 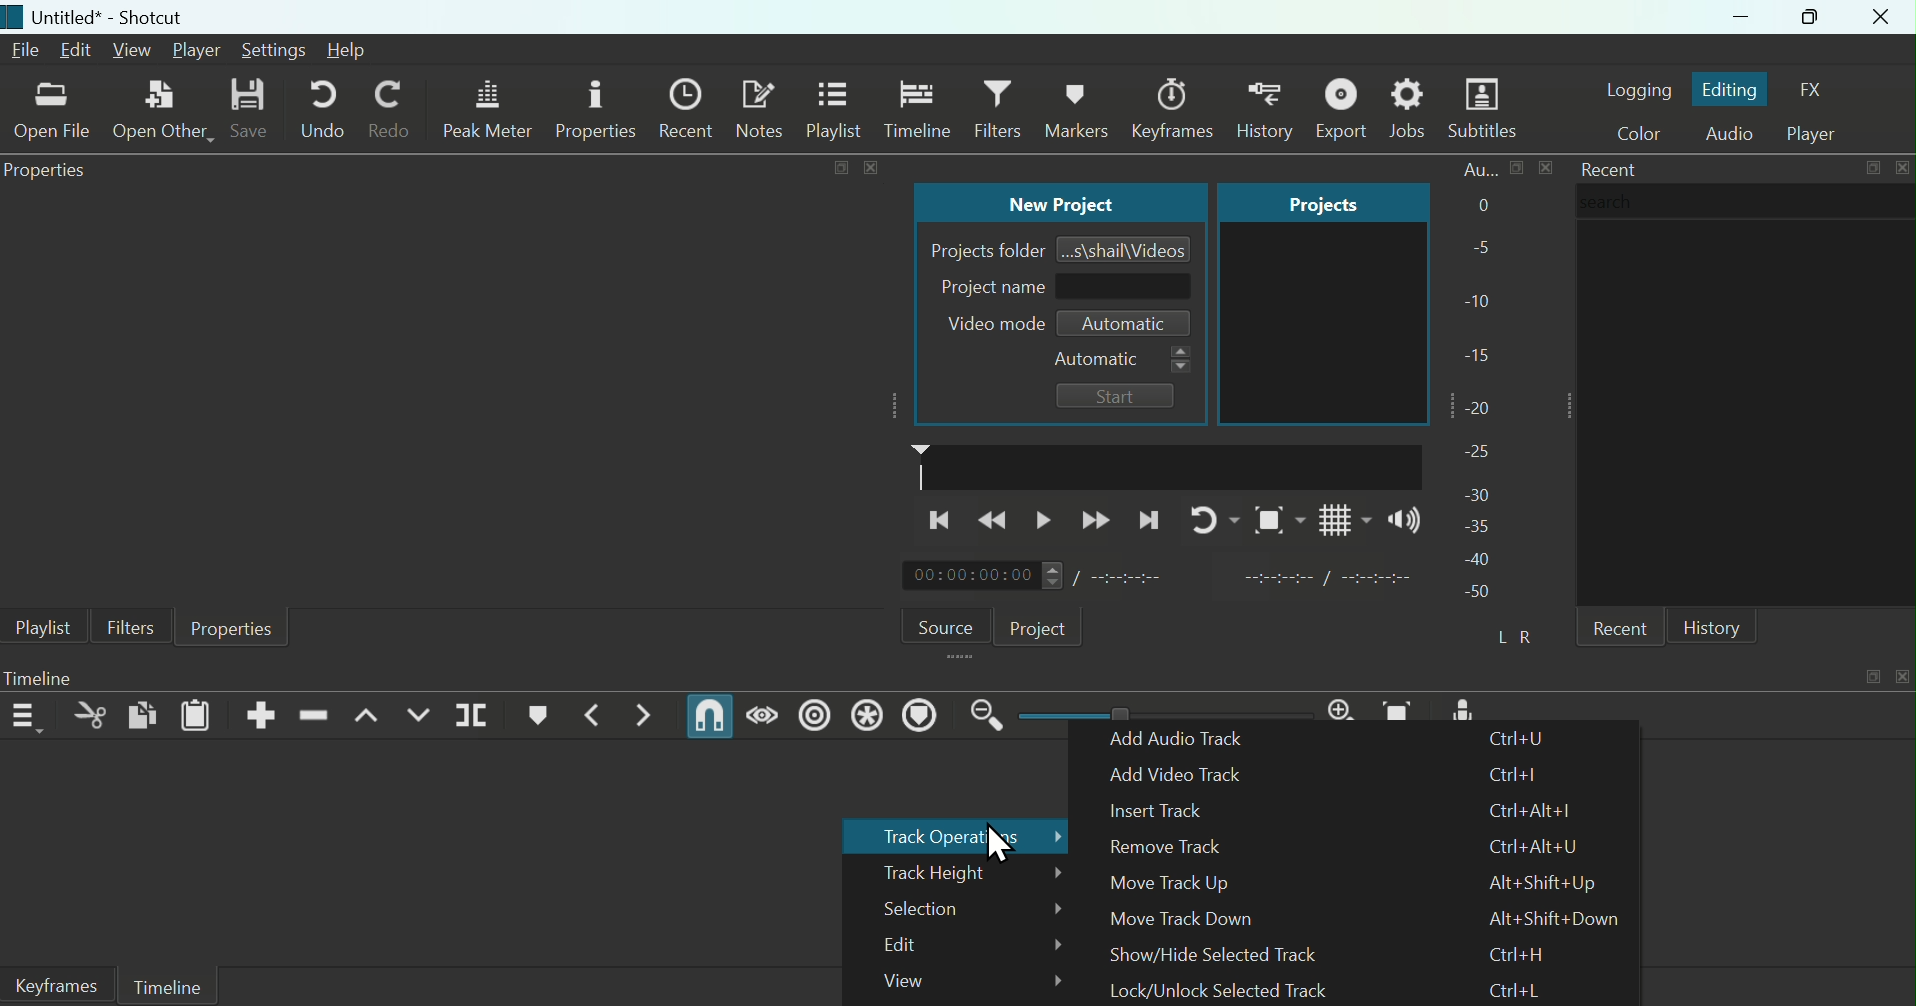 What do you see at coordinates (64, 677) in the screenshot?
I see `Timeline` at bounding box center [64, 677].